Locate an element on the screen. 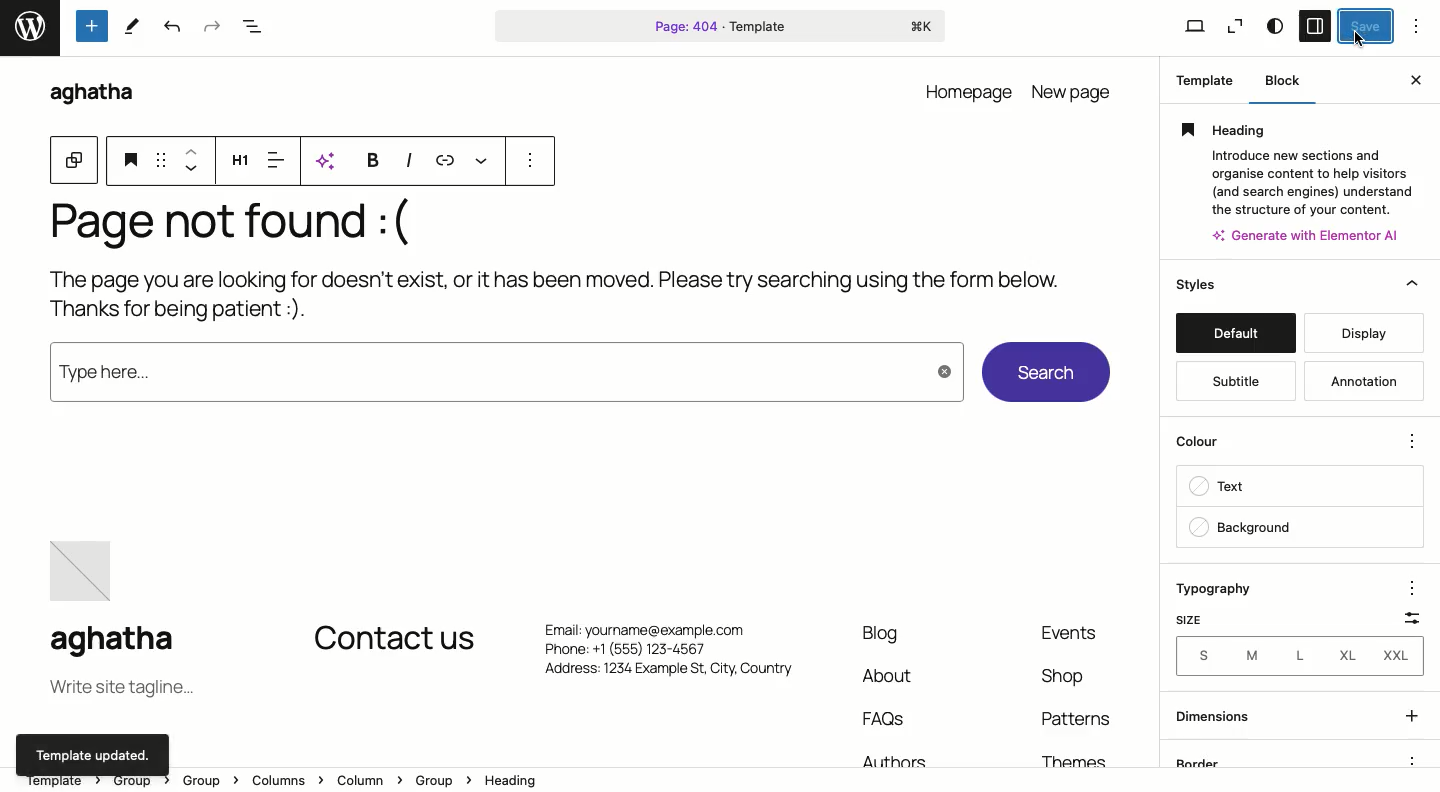 The width and height of the screenshot is (1440, 792). Blog is located at coordinates (882, 634).